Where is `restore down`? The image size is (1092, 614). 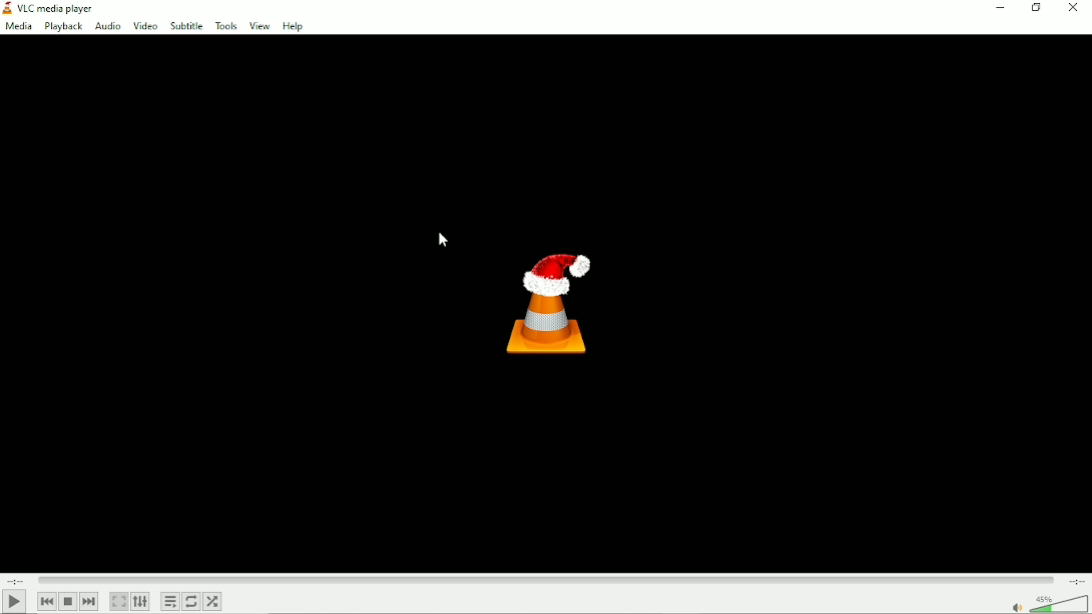
restore down is located at coordinates (1039, 8).